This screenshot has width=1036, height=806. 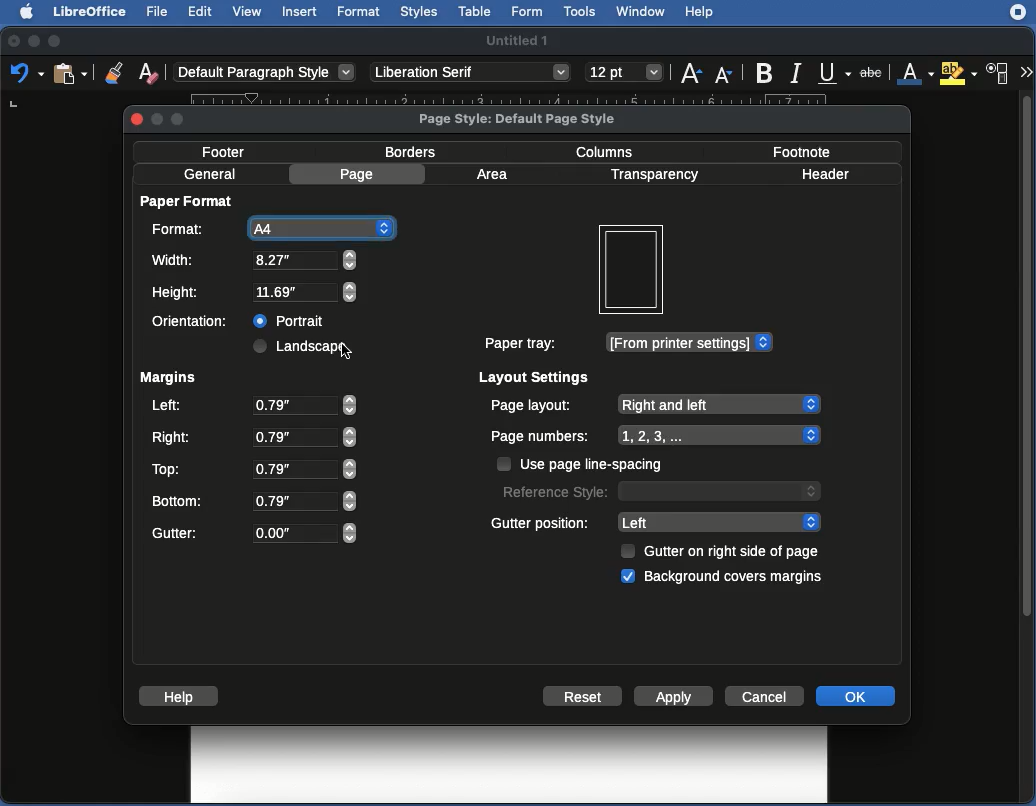 What do you see at coordinates (627, 577) in the screenshot?
I see `checkbox` at bounding box center [627, 577].